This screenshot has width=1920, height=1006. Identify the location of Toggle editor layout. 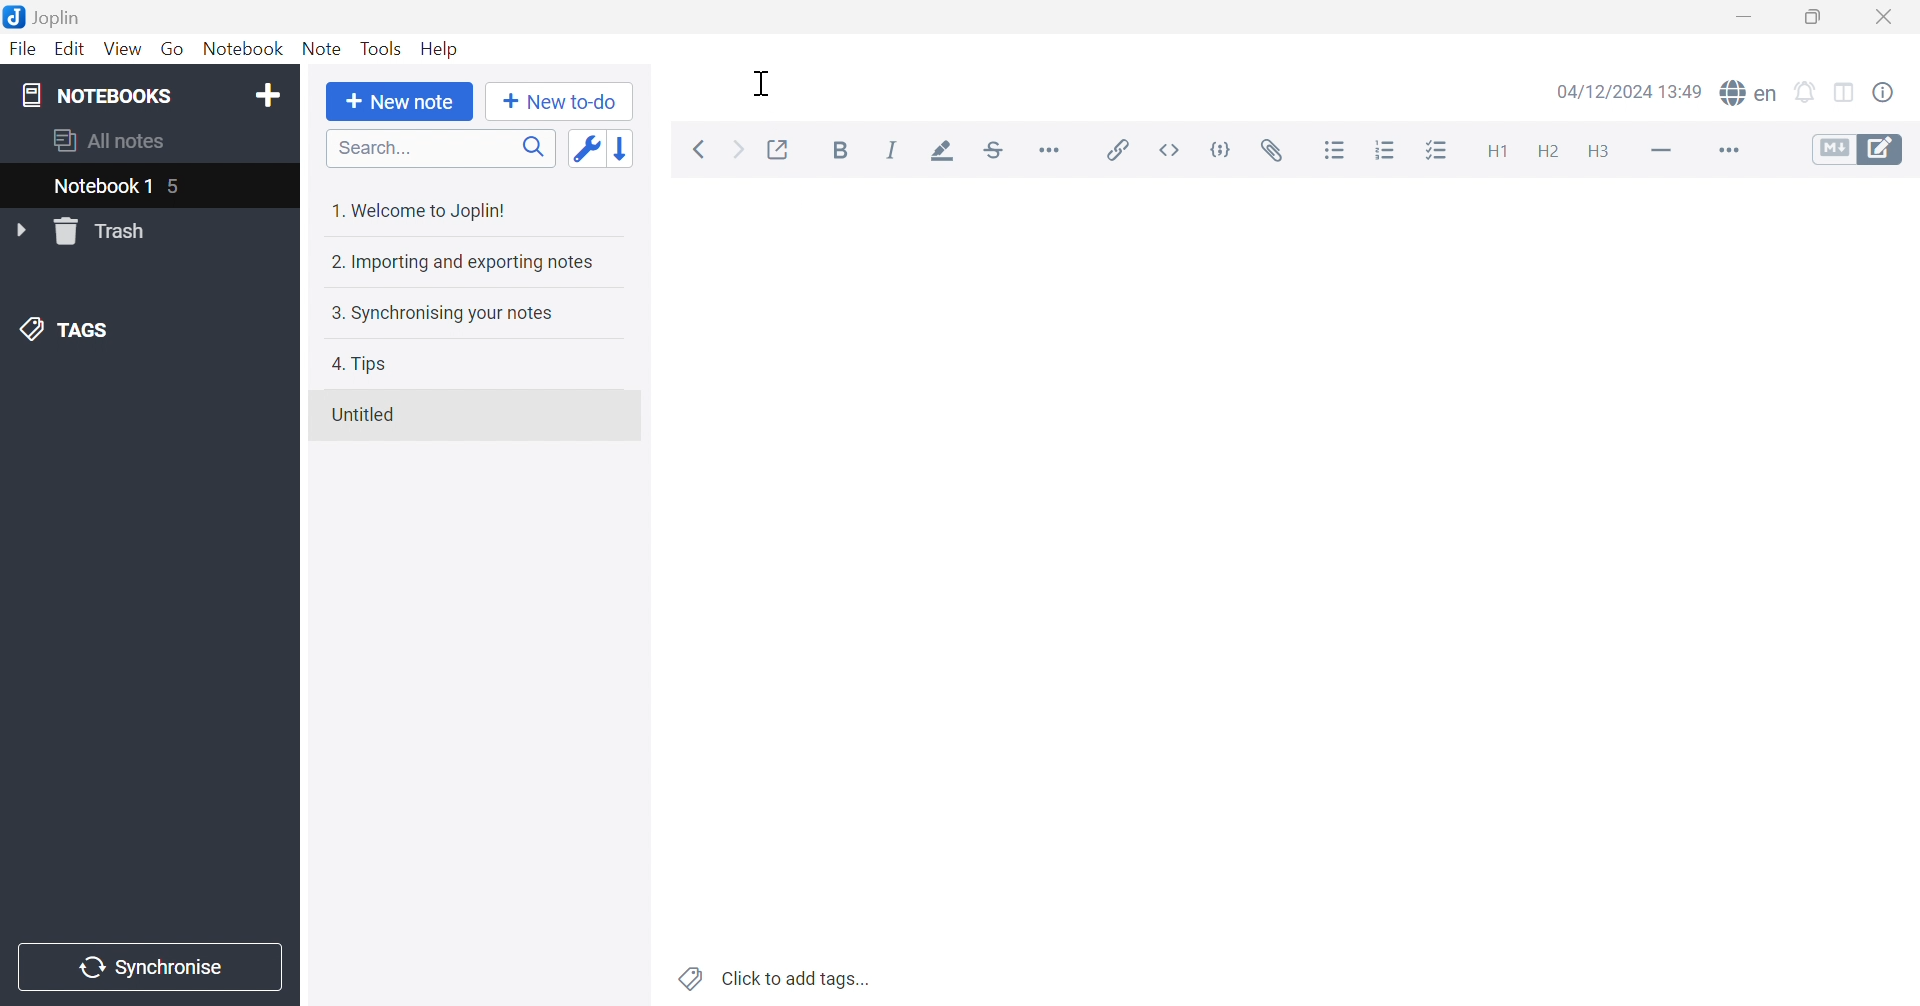
(1845, 93).